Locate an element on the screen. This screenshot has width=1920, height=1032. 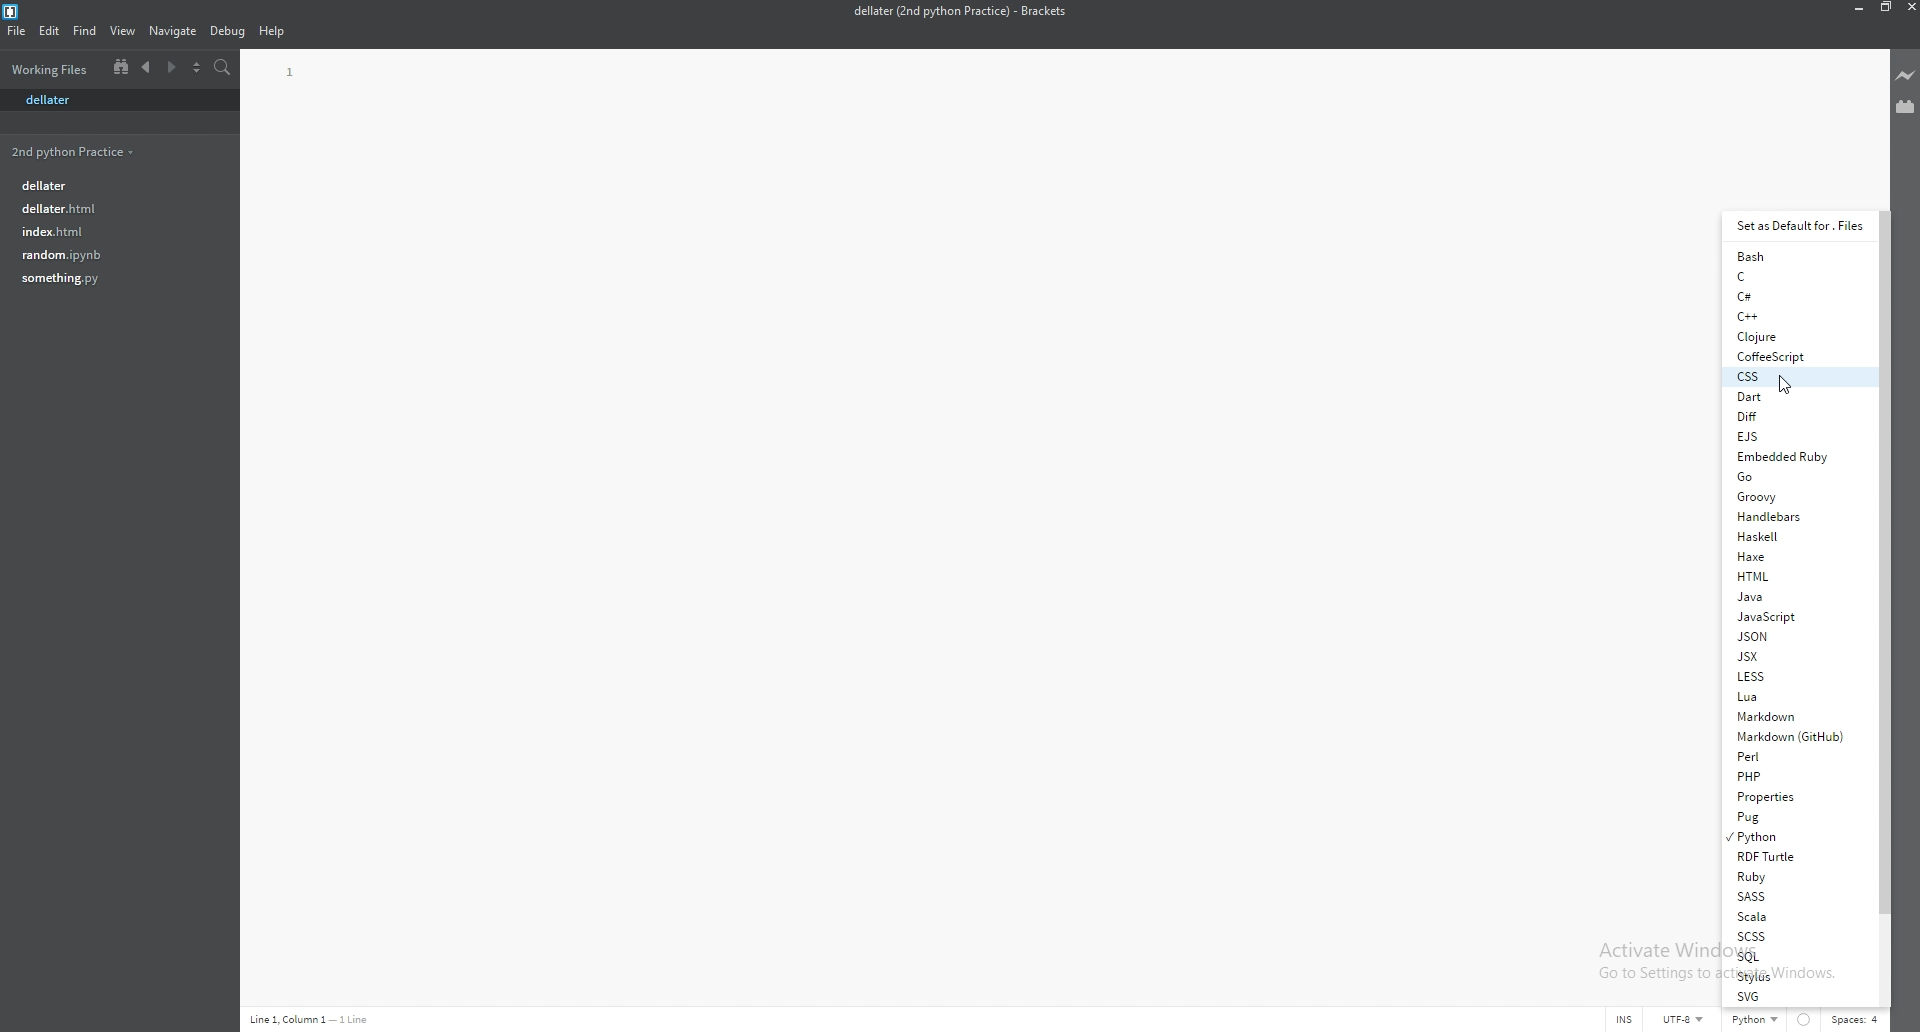
scala is located at coordinates (1793, 918).